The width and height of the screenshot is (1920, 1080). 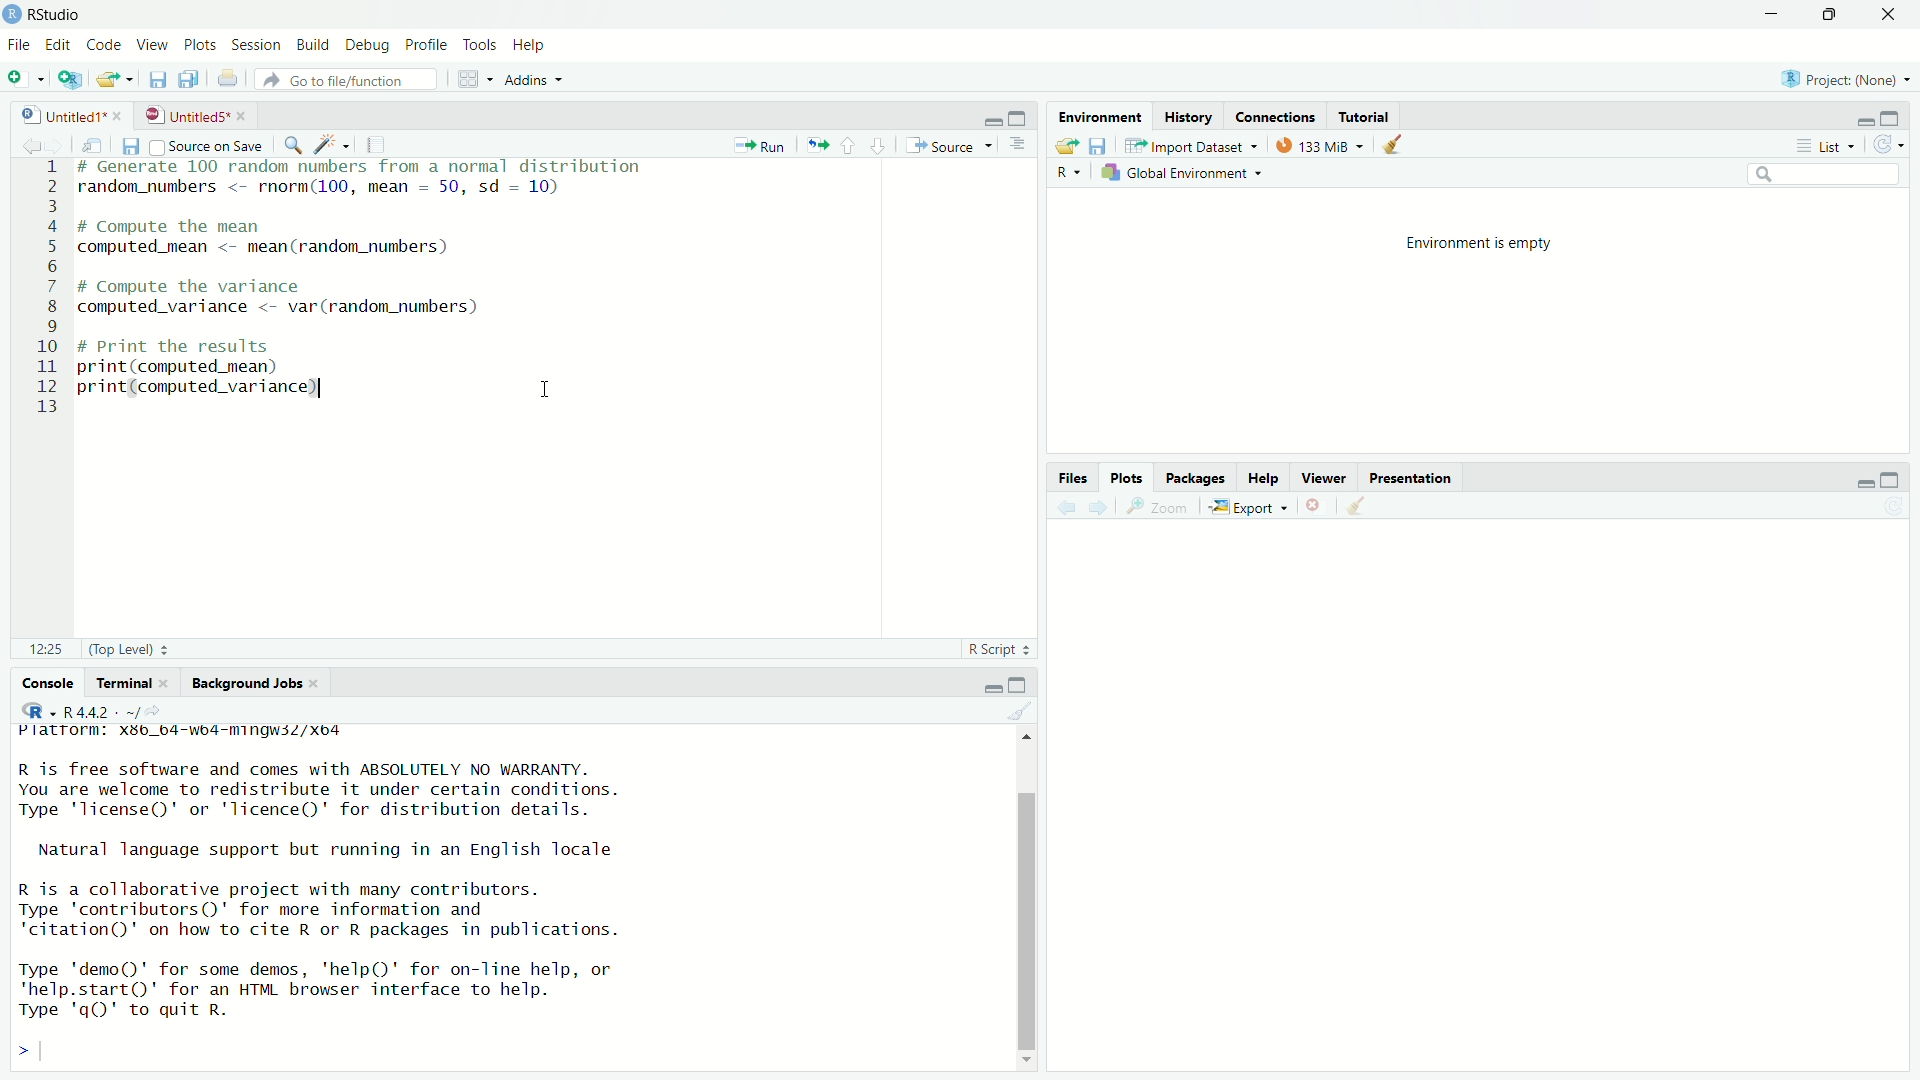 I want to click on Natural language support but running in an English locale, so click(x=326, y=849).